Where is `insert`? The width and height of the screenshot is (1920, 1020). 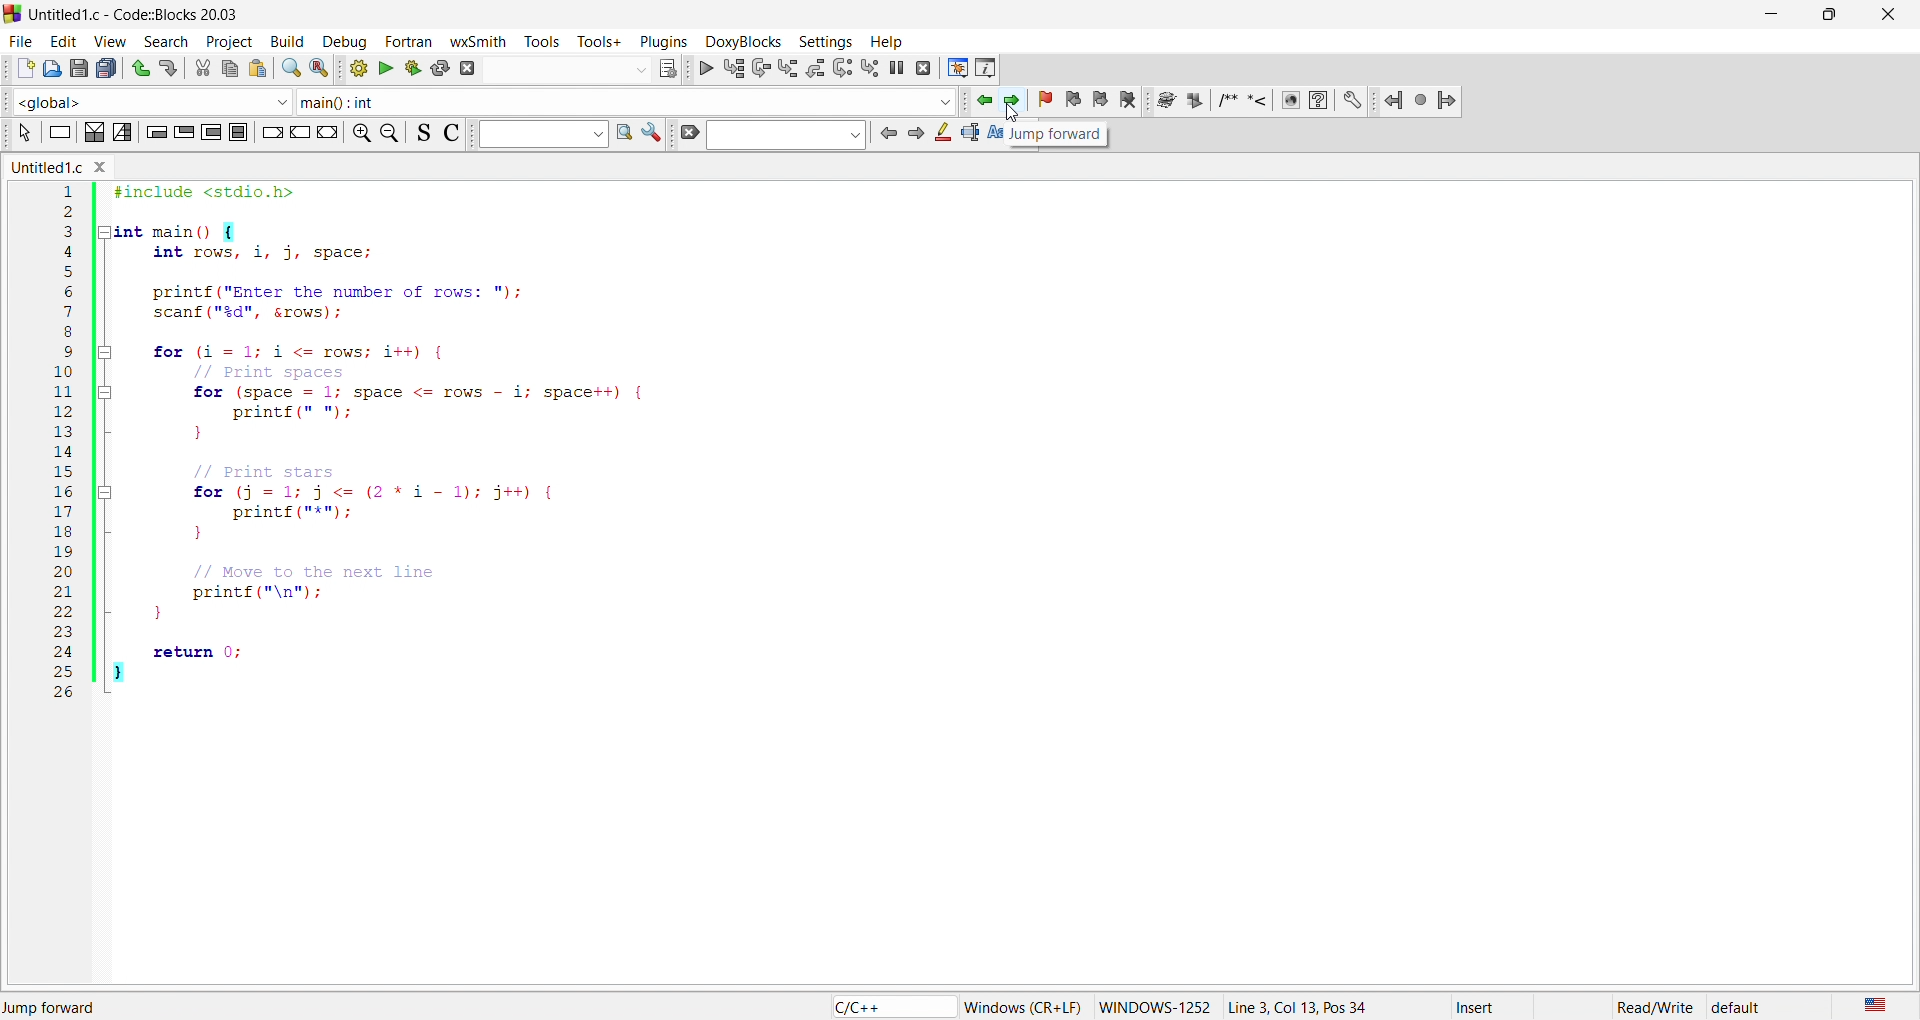
insert is located at coordinates (1479, 1001).